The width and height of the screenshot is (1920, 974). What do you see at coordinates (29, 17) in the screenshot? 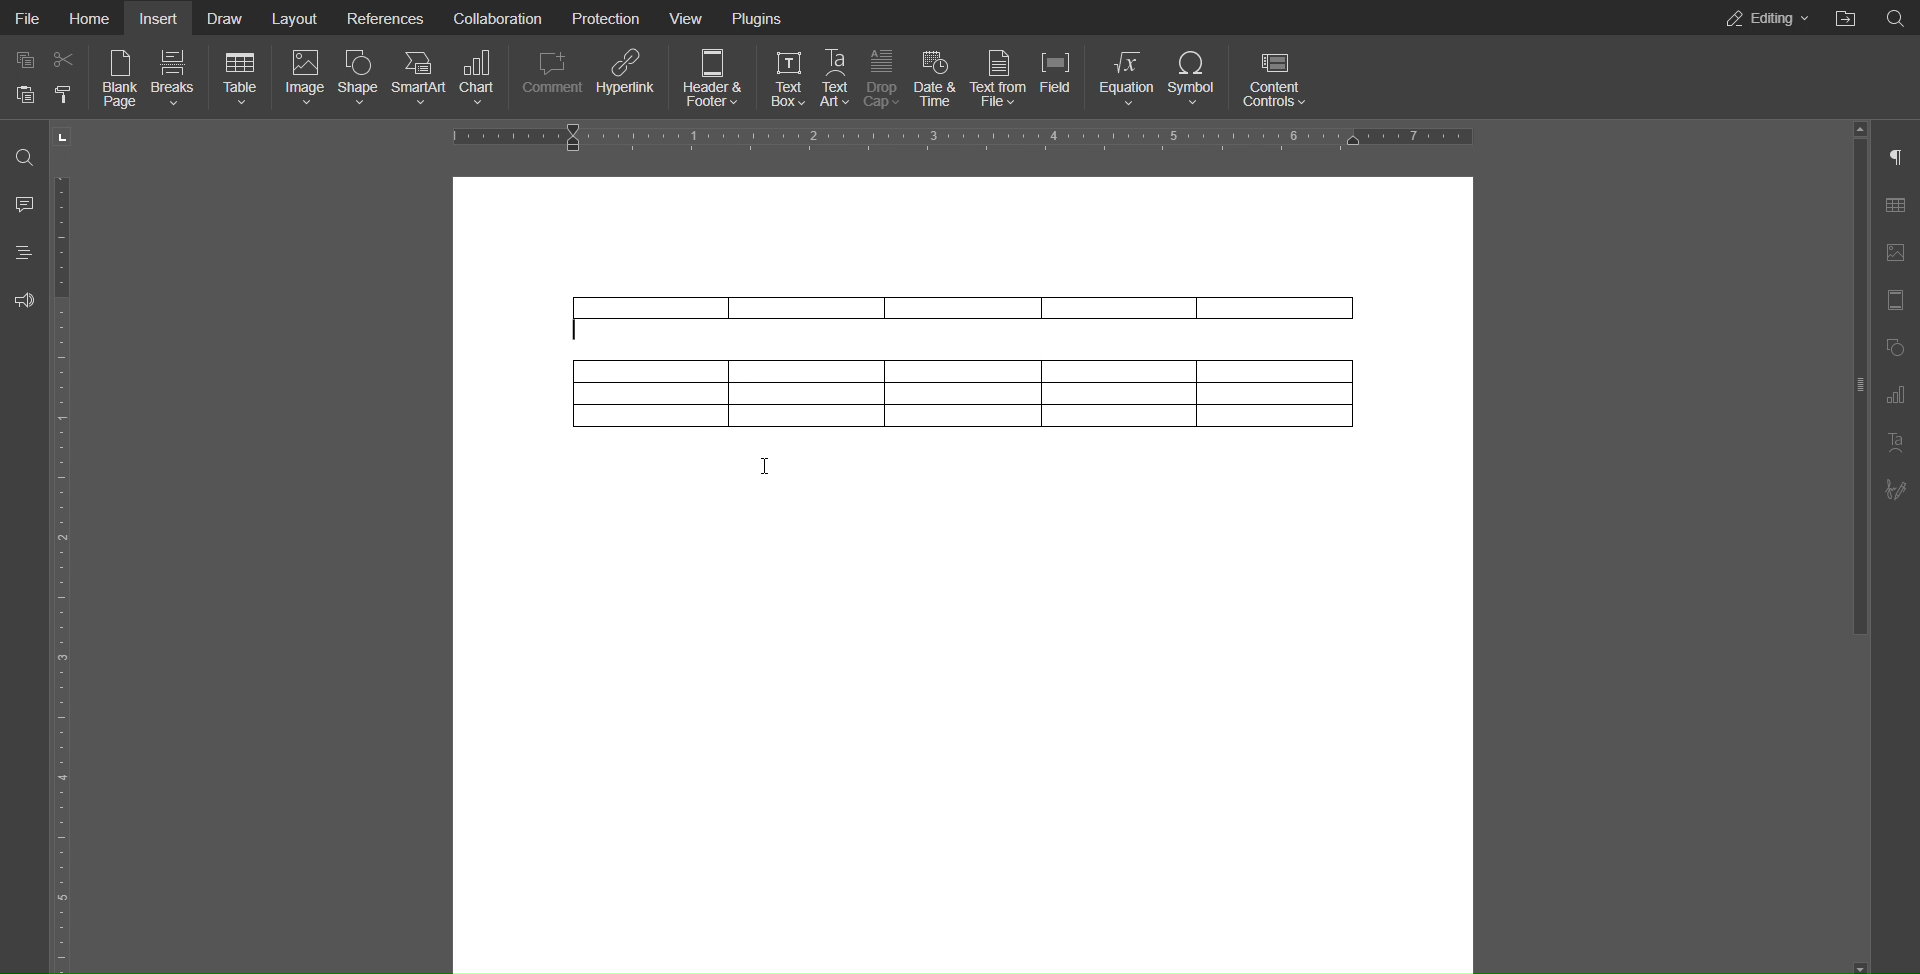
I see `File` at bounding box center [29, 17].